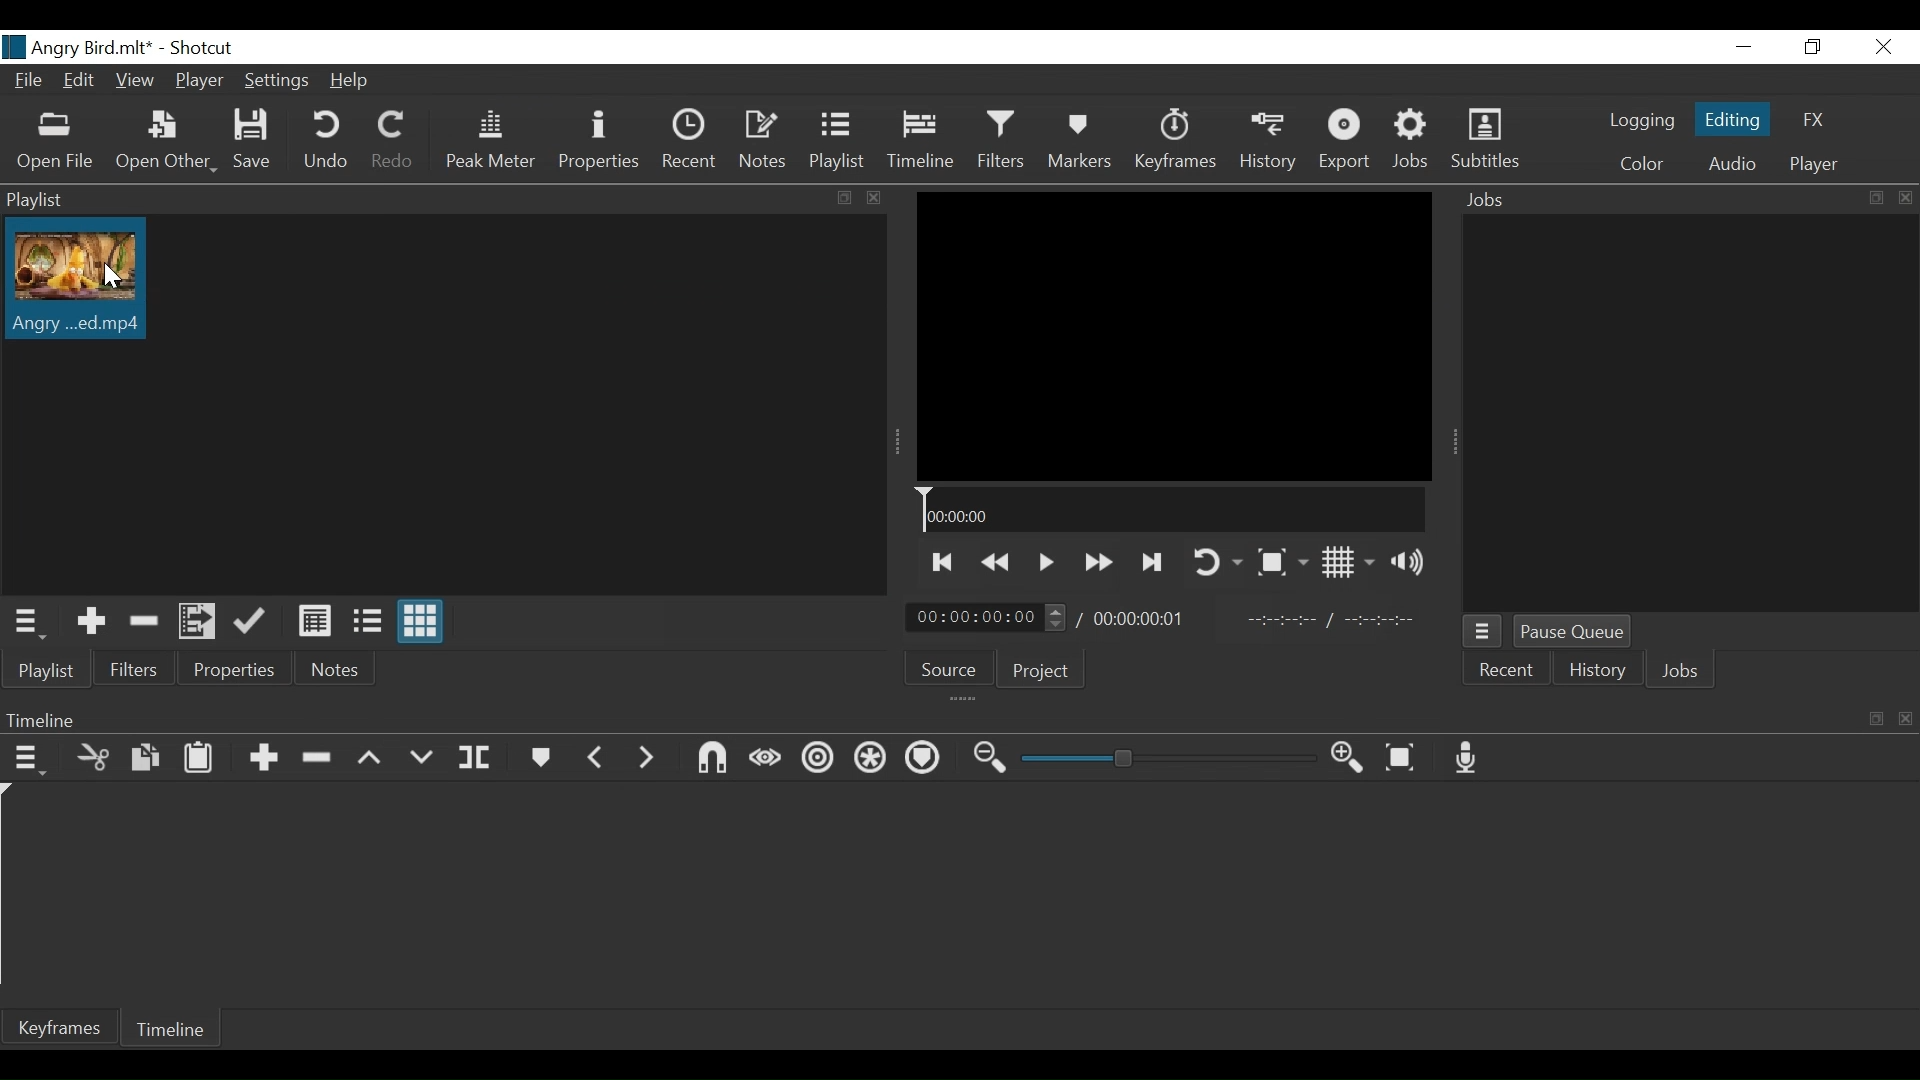 The width and height of the screenshot is (1920, 1080). Describe the element at coordinates (1811, 48) in the screenshot. I see `Restore` at that location.